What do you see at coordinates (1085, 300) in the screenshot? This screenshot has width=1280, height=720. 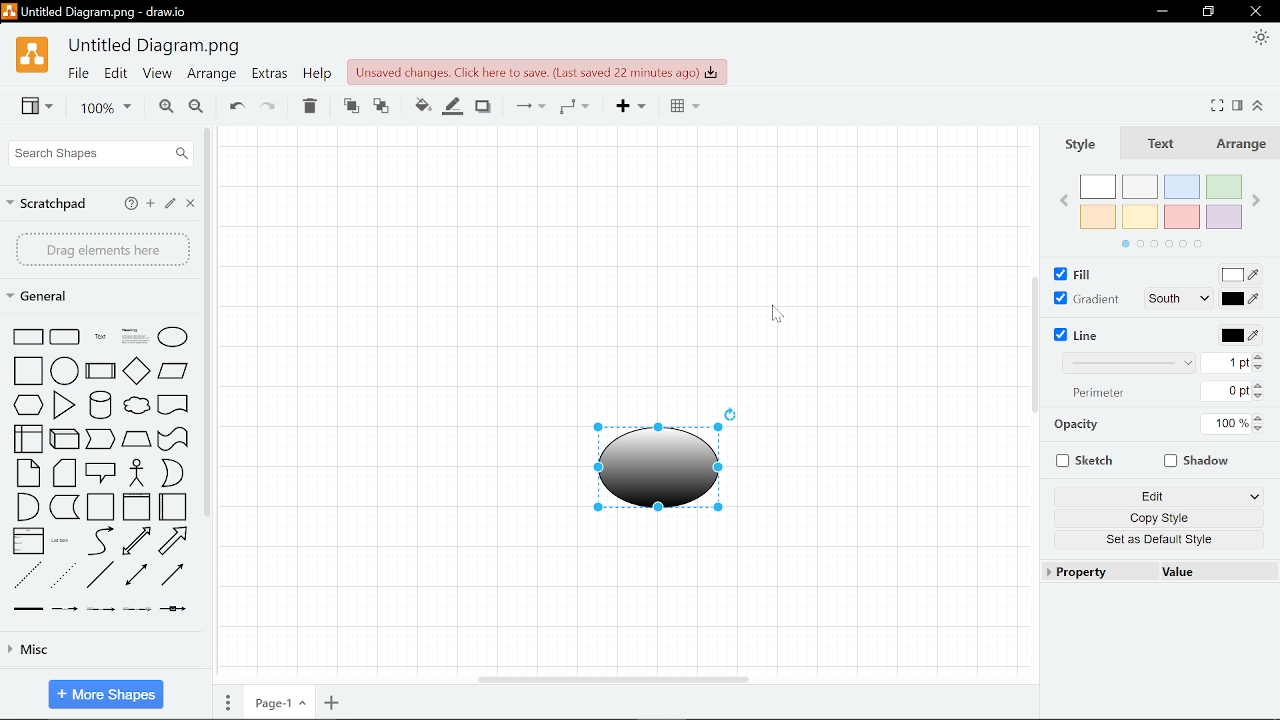 I see `Gradiant` at bounding box center [1085, 300].